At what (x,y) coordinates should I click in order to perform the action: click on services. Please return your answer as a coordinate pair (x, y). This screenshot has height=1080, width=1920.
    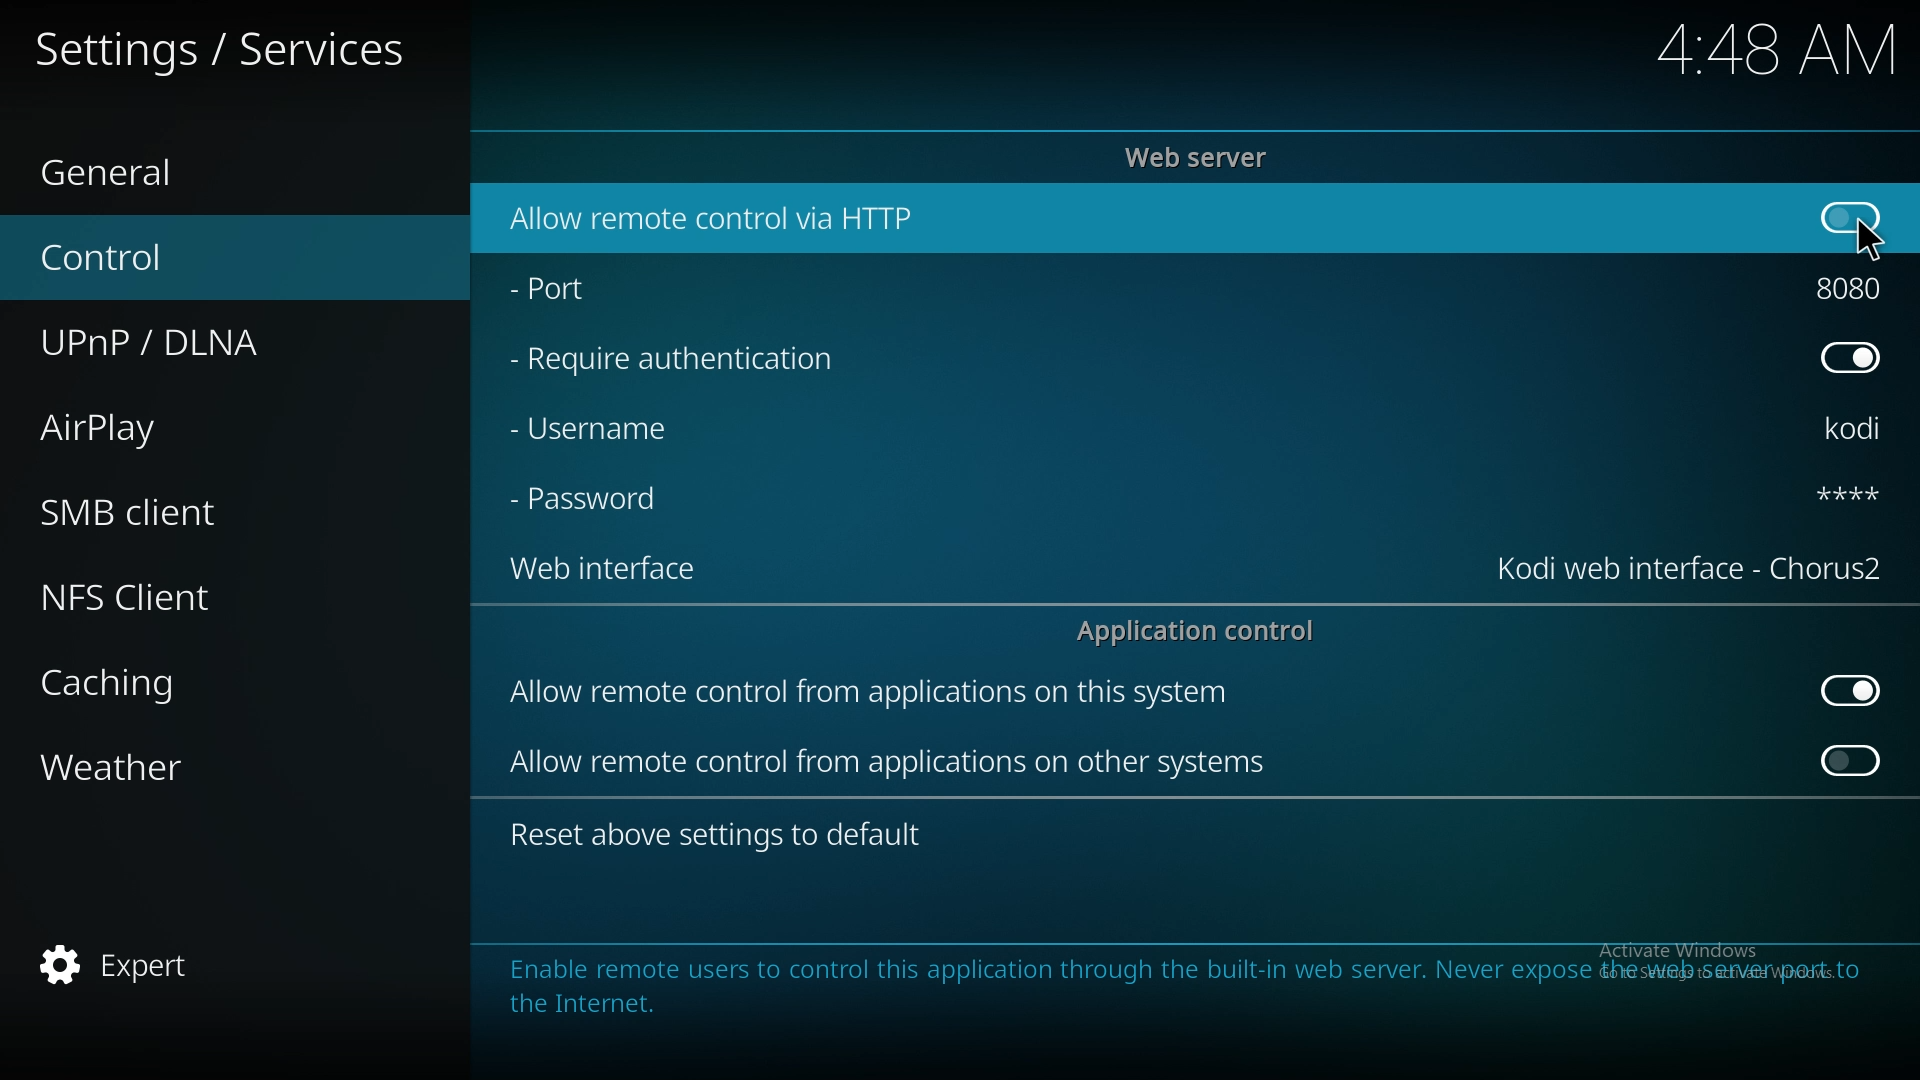
    Looking at the image, I should click on (240, 46).